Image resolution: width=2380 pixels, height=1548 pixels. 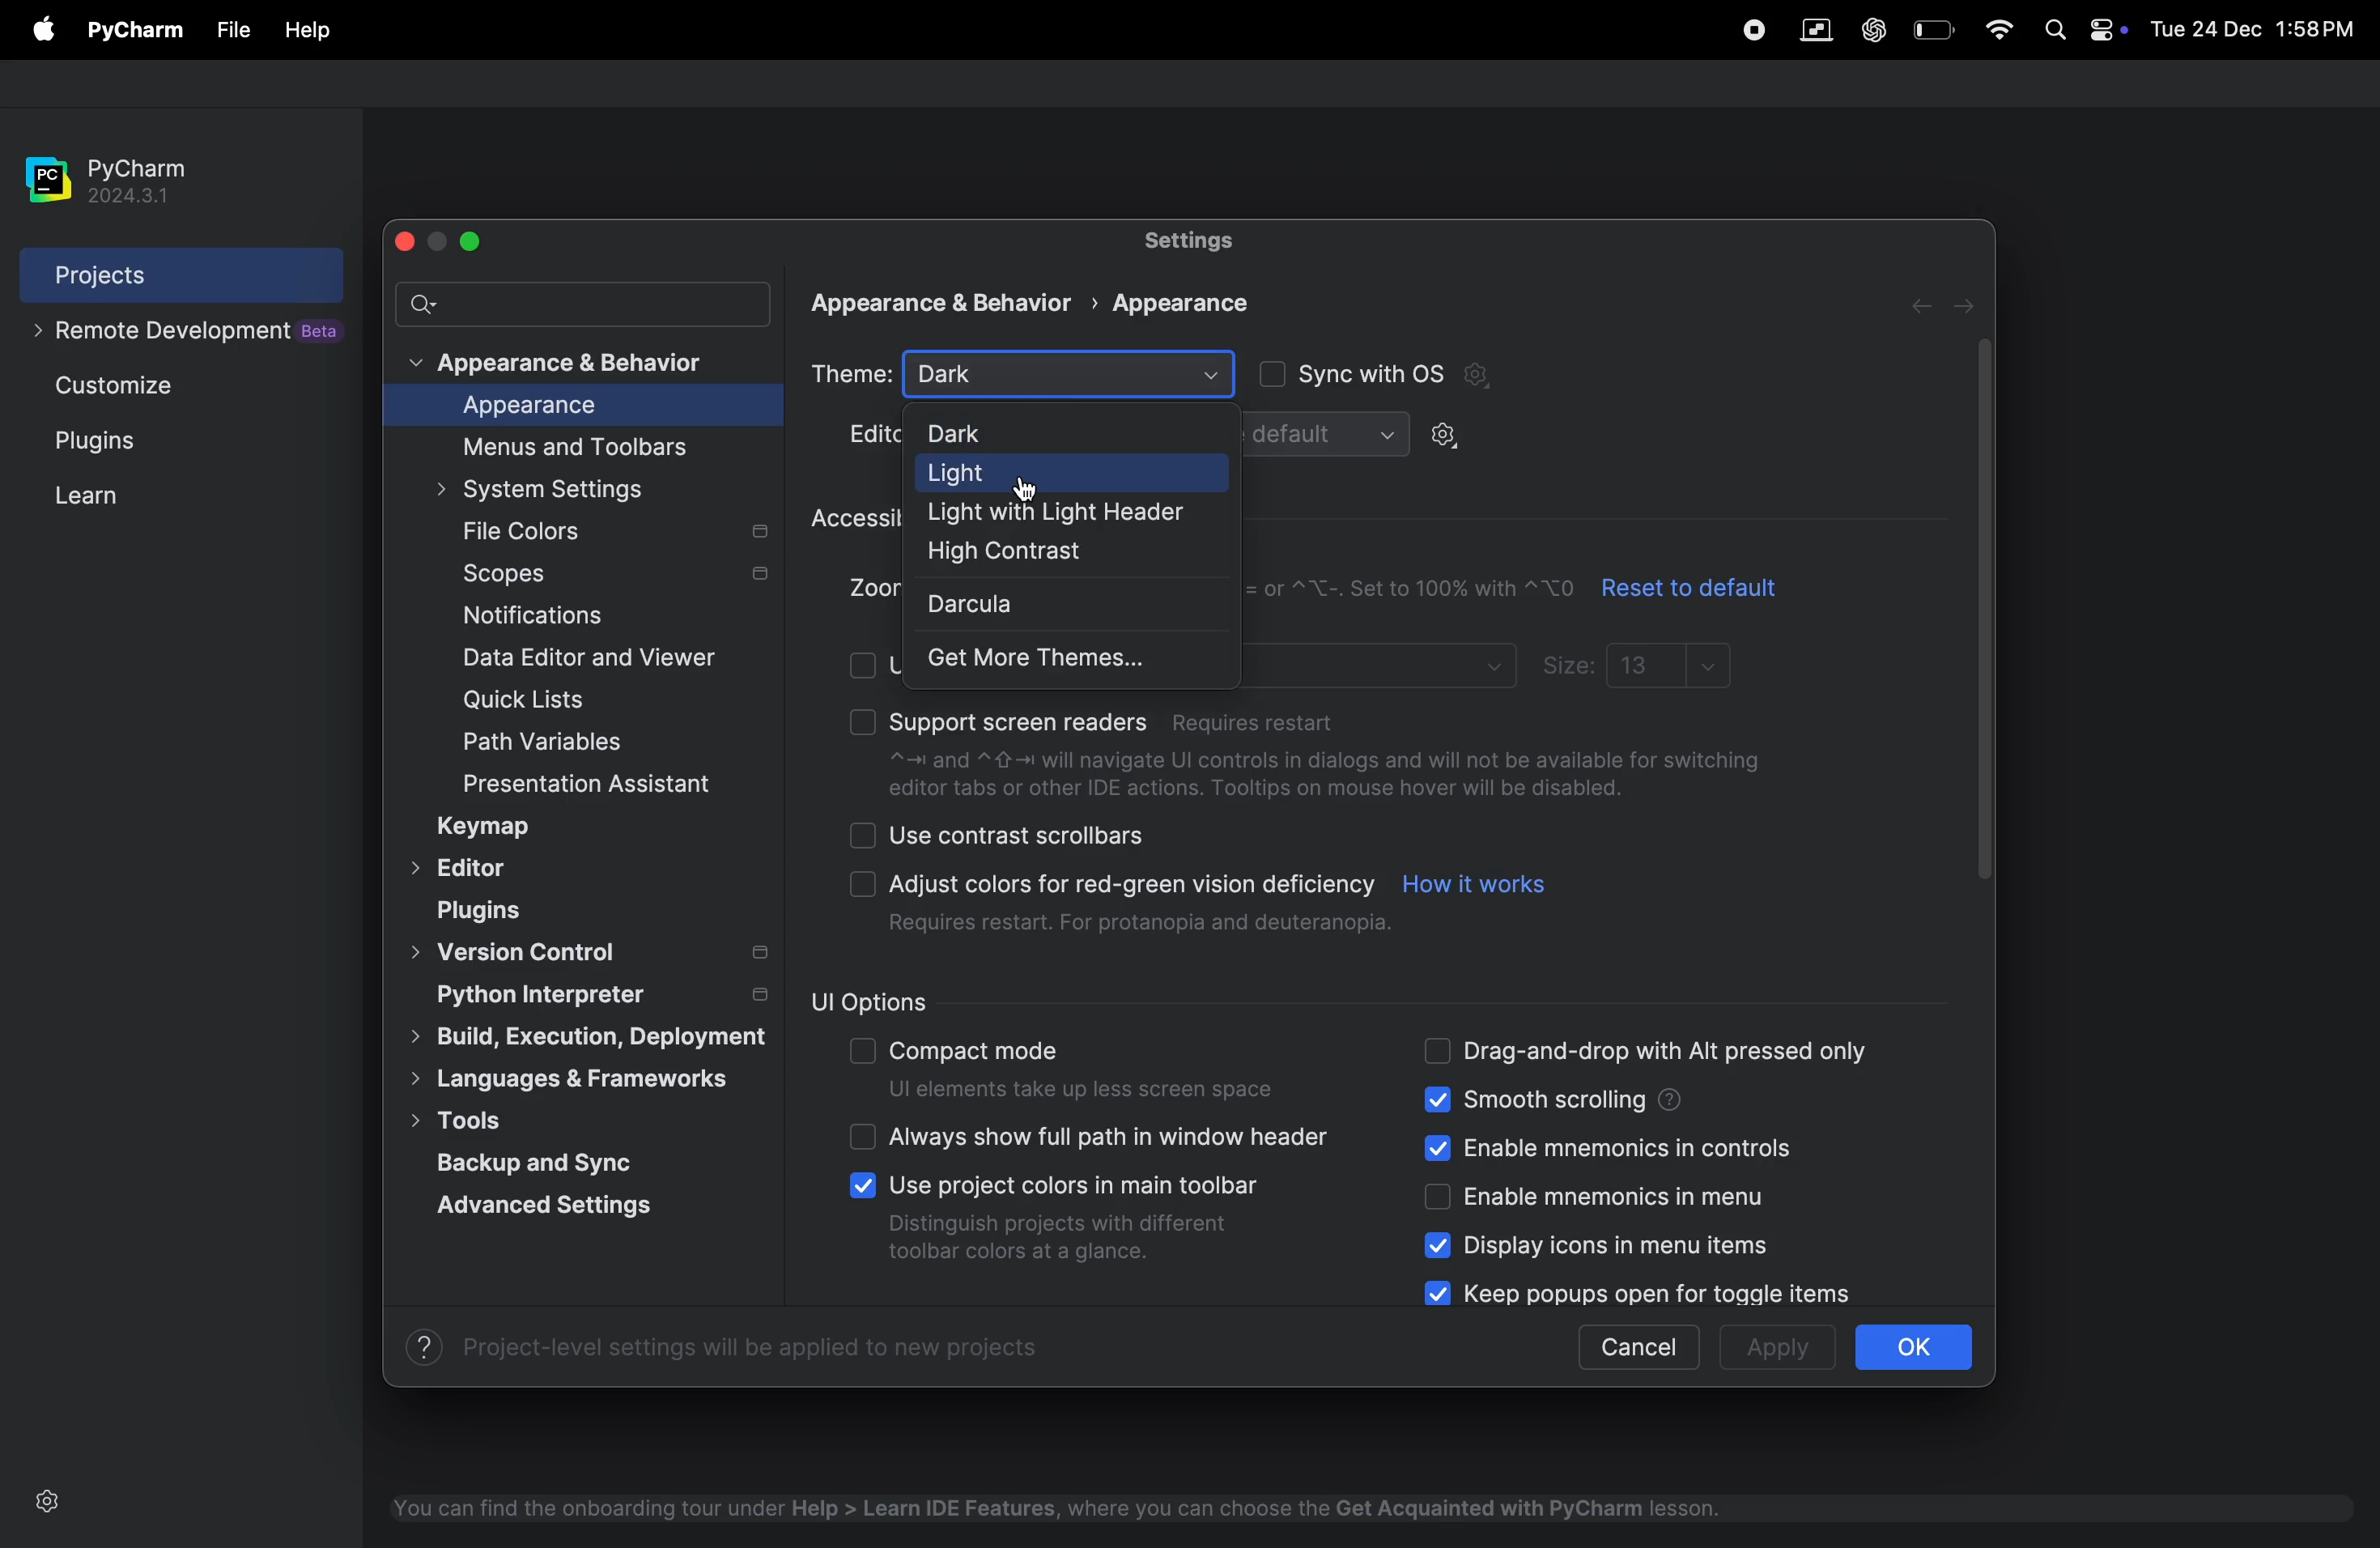 I want to click on check boxes, so click(x=862, y=1134).